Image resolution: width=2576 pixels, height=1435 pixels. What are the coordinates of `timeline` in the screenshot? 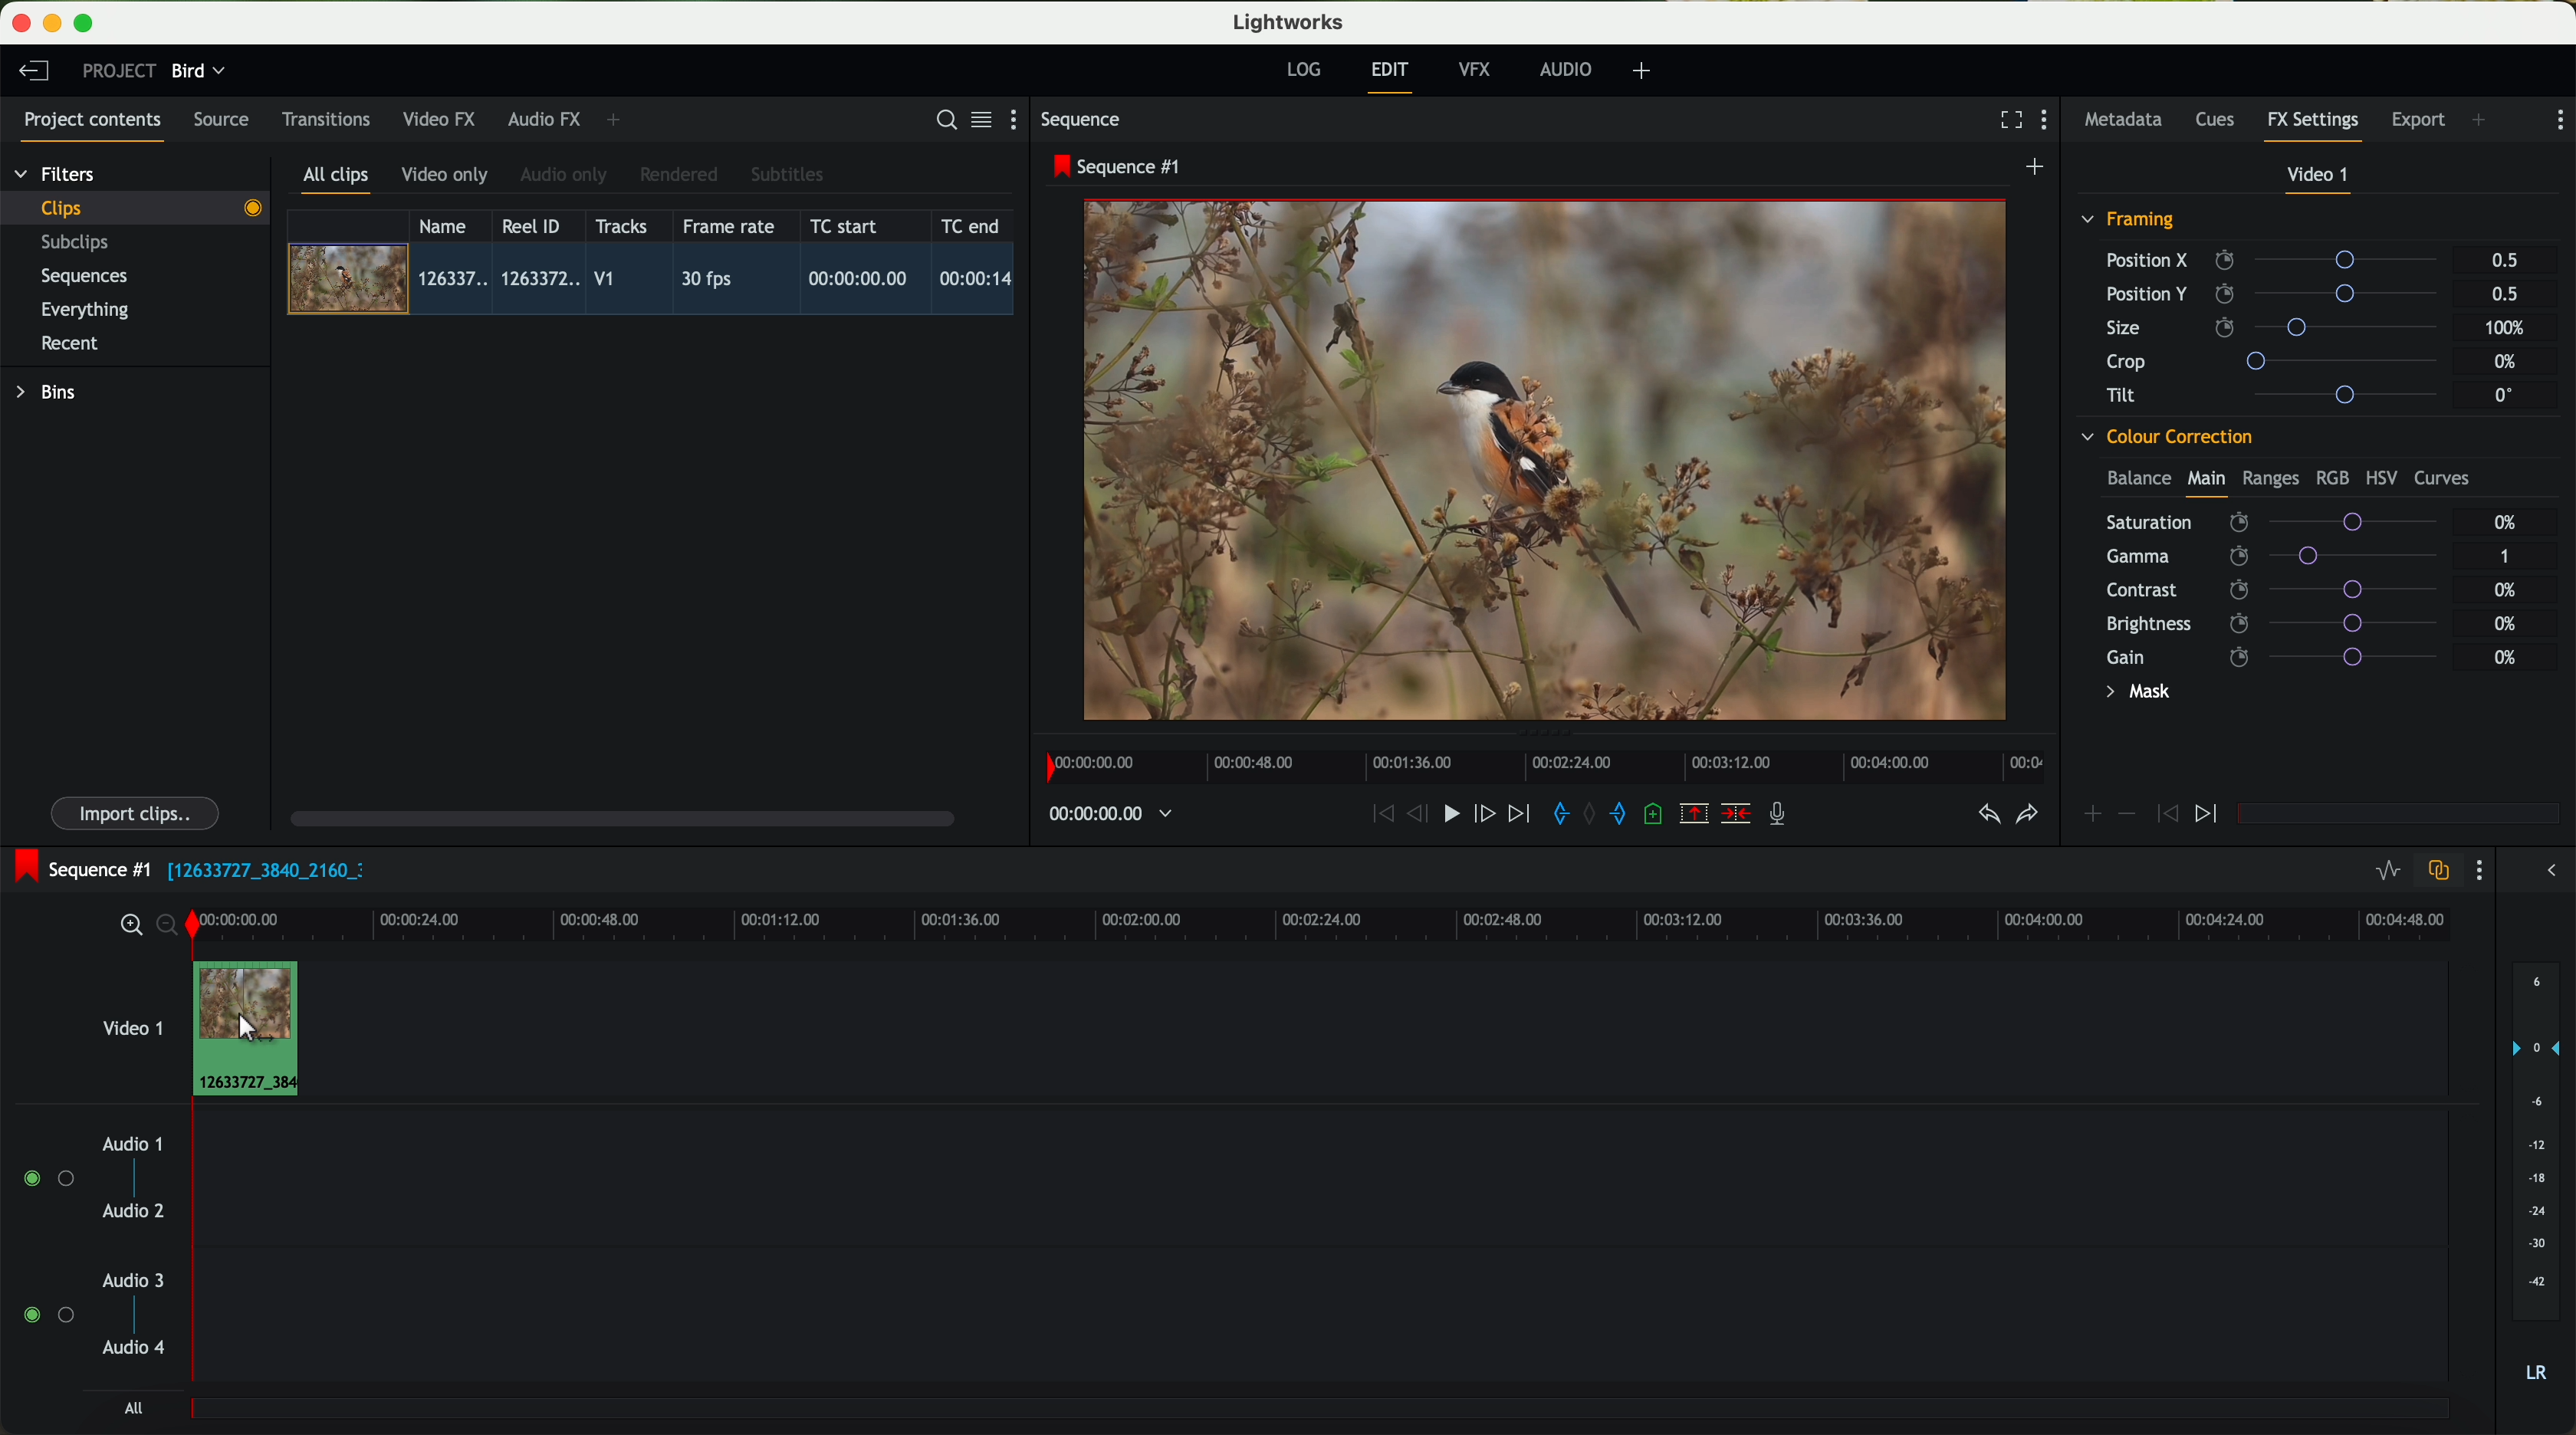 It's located at (1375, 922).